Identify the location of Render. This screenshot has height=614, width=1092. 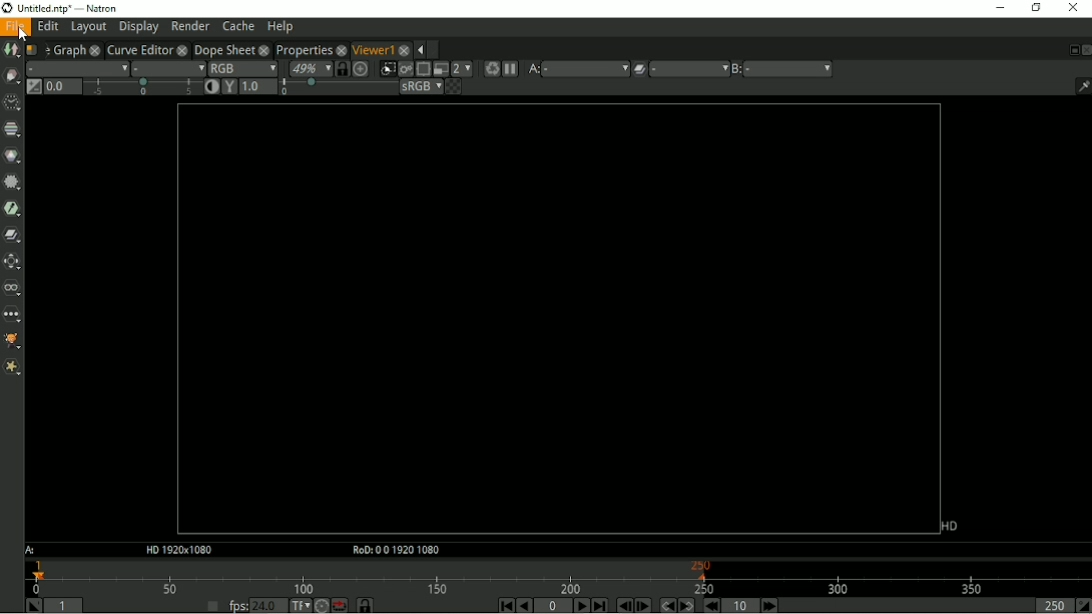
(190, 25).